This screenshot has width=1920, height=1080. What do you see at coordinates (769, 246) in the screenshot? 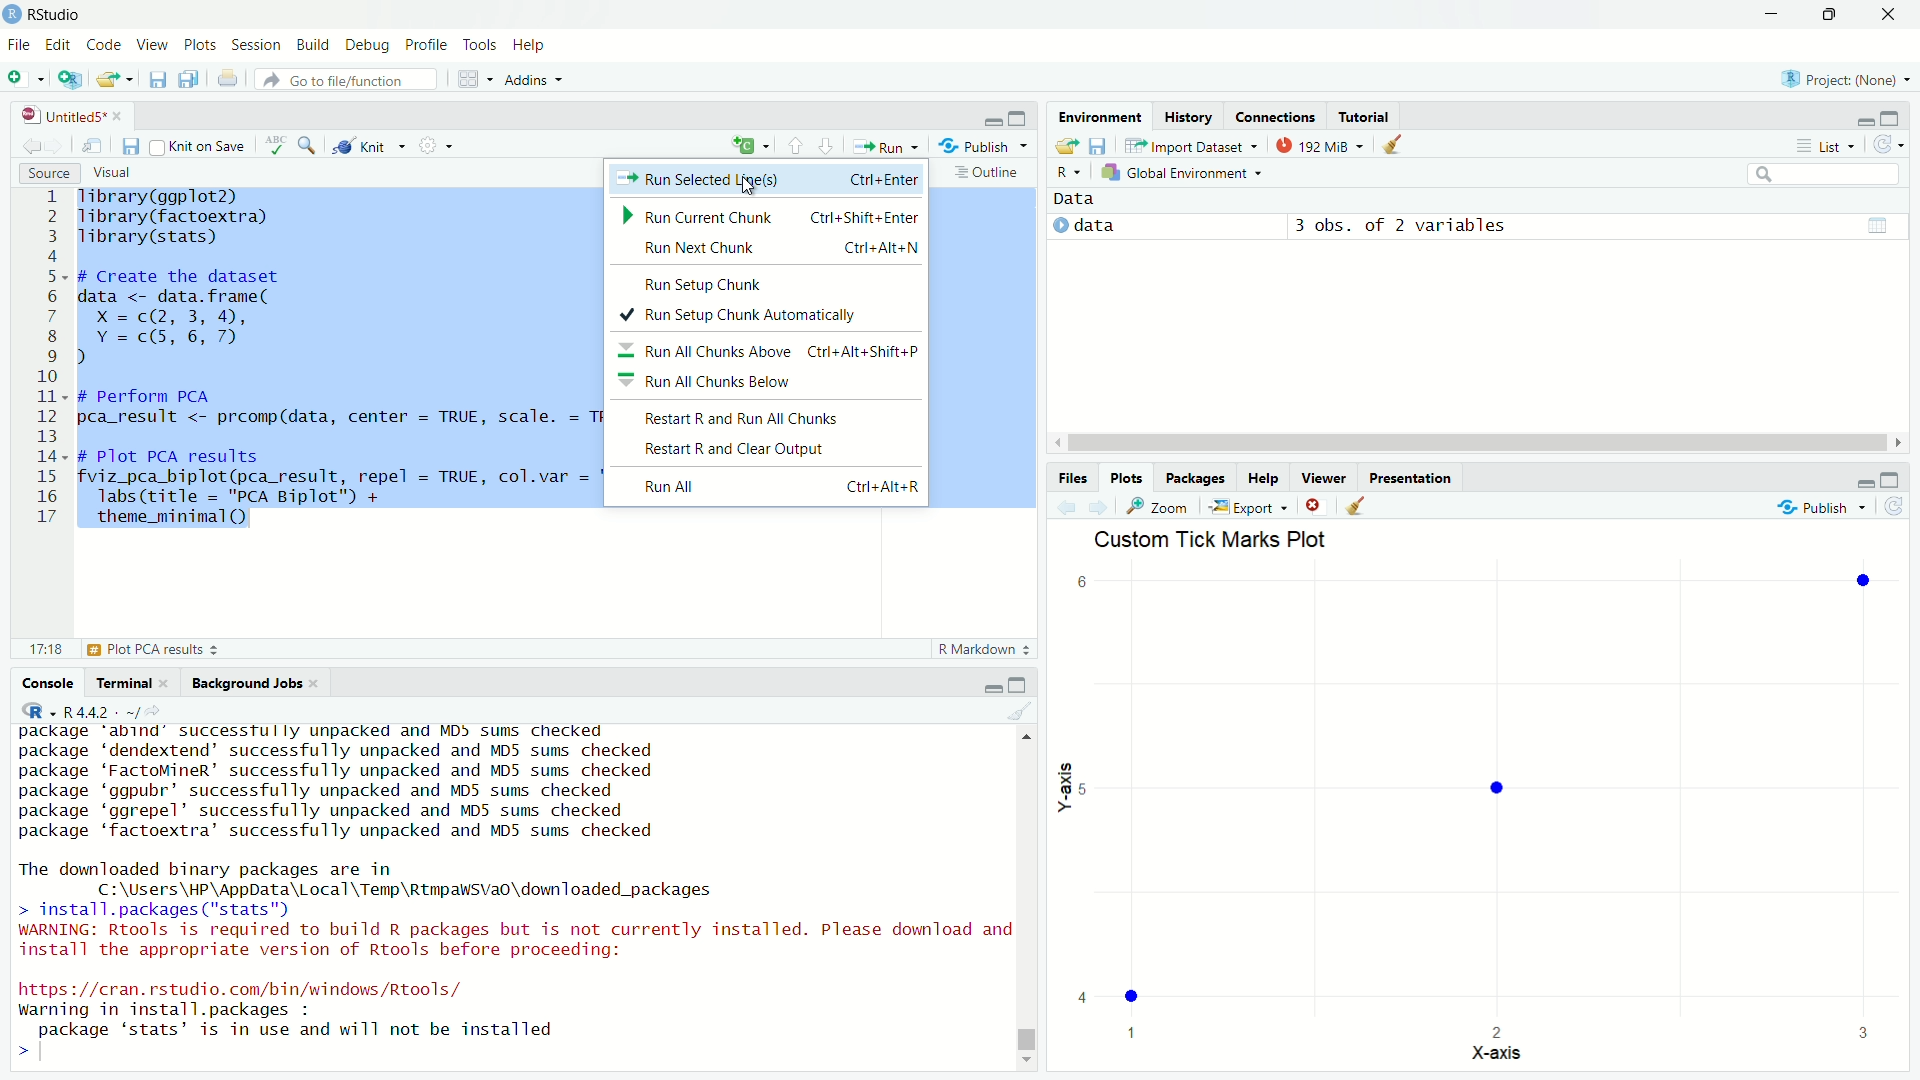
I see `run next chunk` at bounding box center [769, 246].